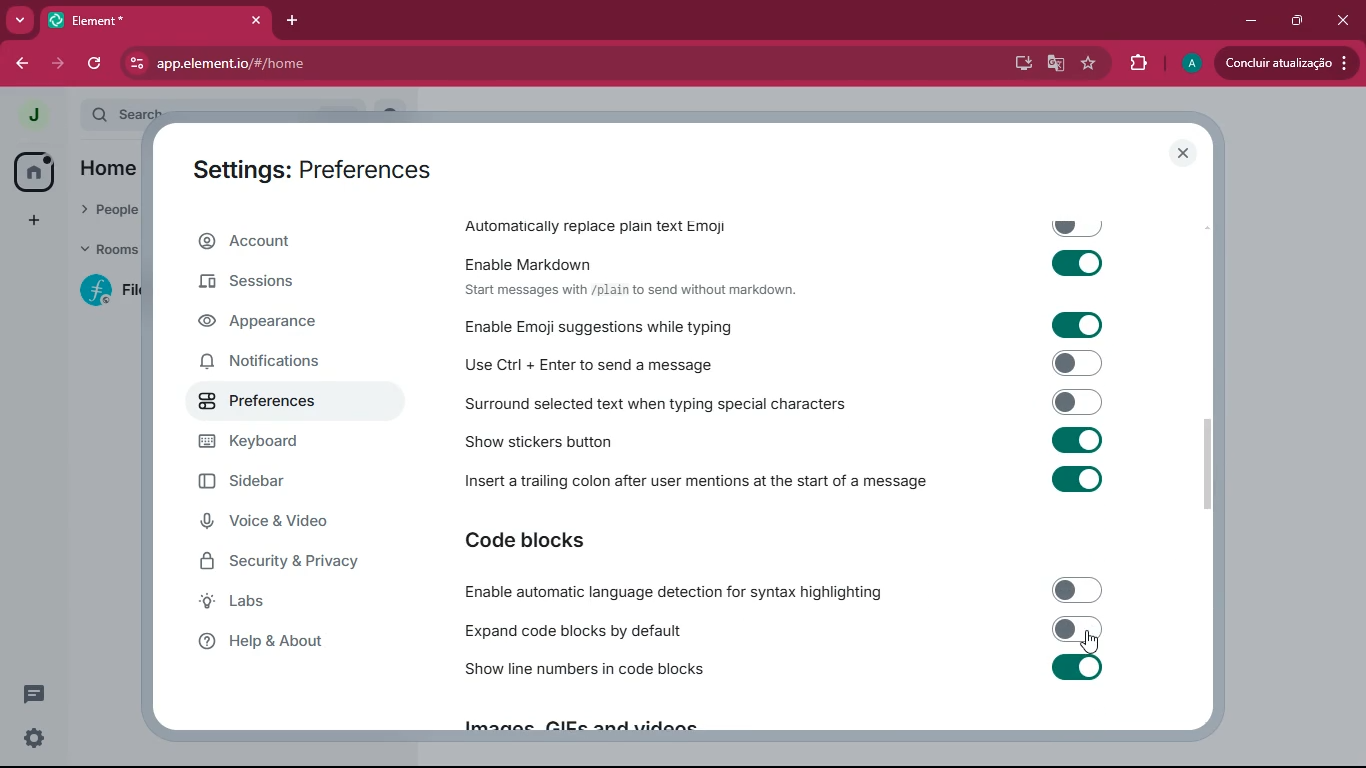 This screenshot has height=768, width=1366. What do you see at coordinates (283, 364) in the screenshot?
I see `notifications` at bounding box center [283, 364].